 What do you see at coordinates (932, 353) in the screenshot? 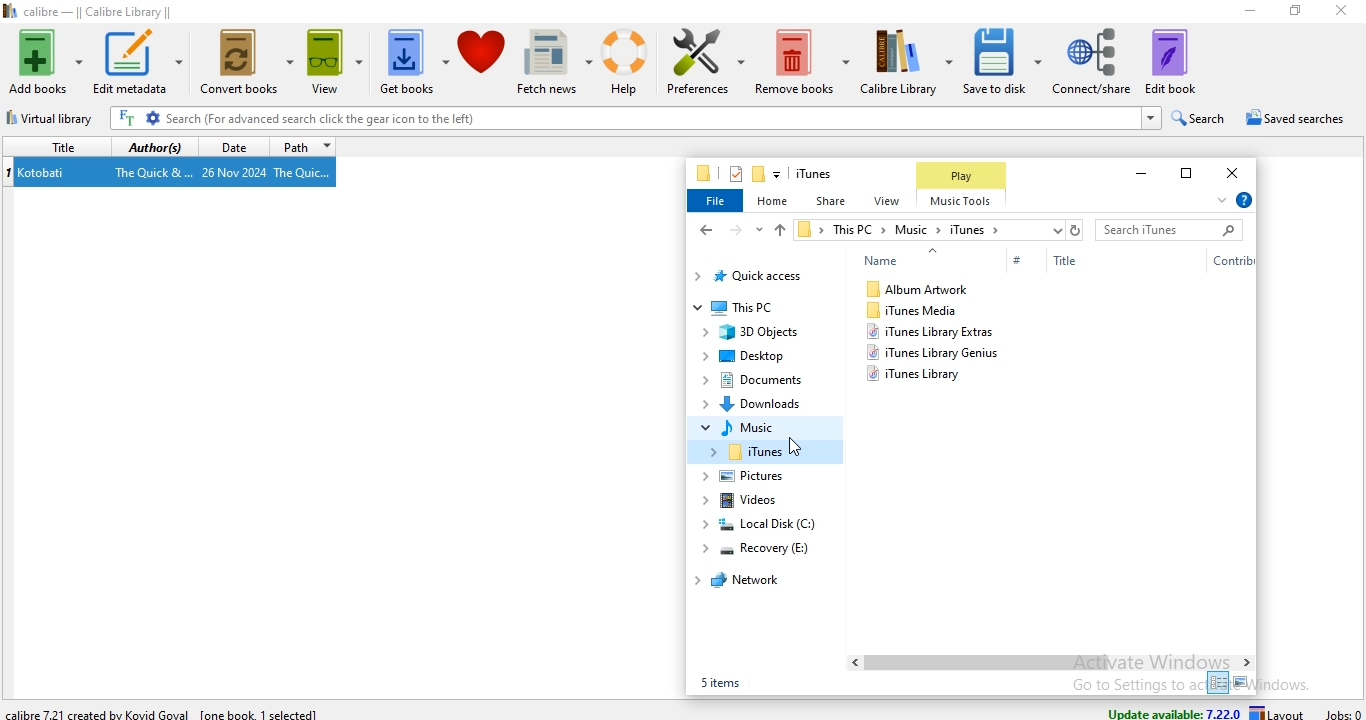
I see `itunes library genius` at bounding box center [932, 353].